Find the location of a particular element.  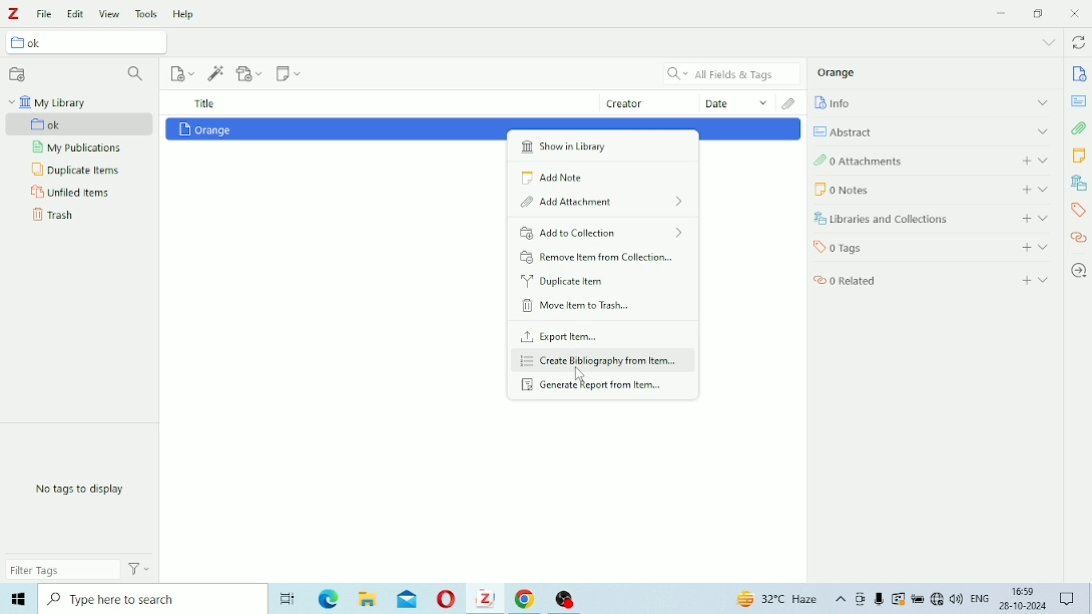

New Note is located at coordinates (289, 73).